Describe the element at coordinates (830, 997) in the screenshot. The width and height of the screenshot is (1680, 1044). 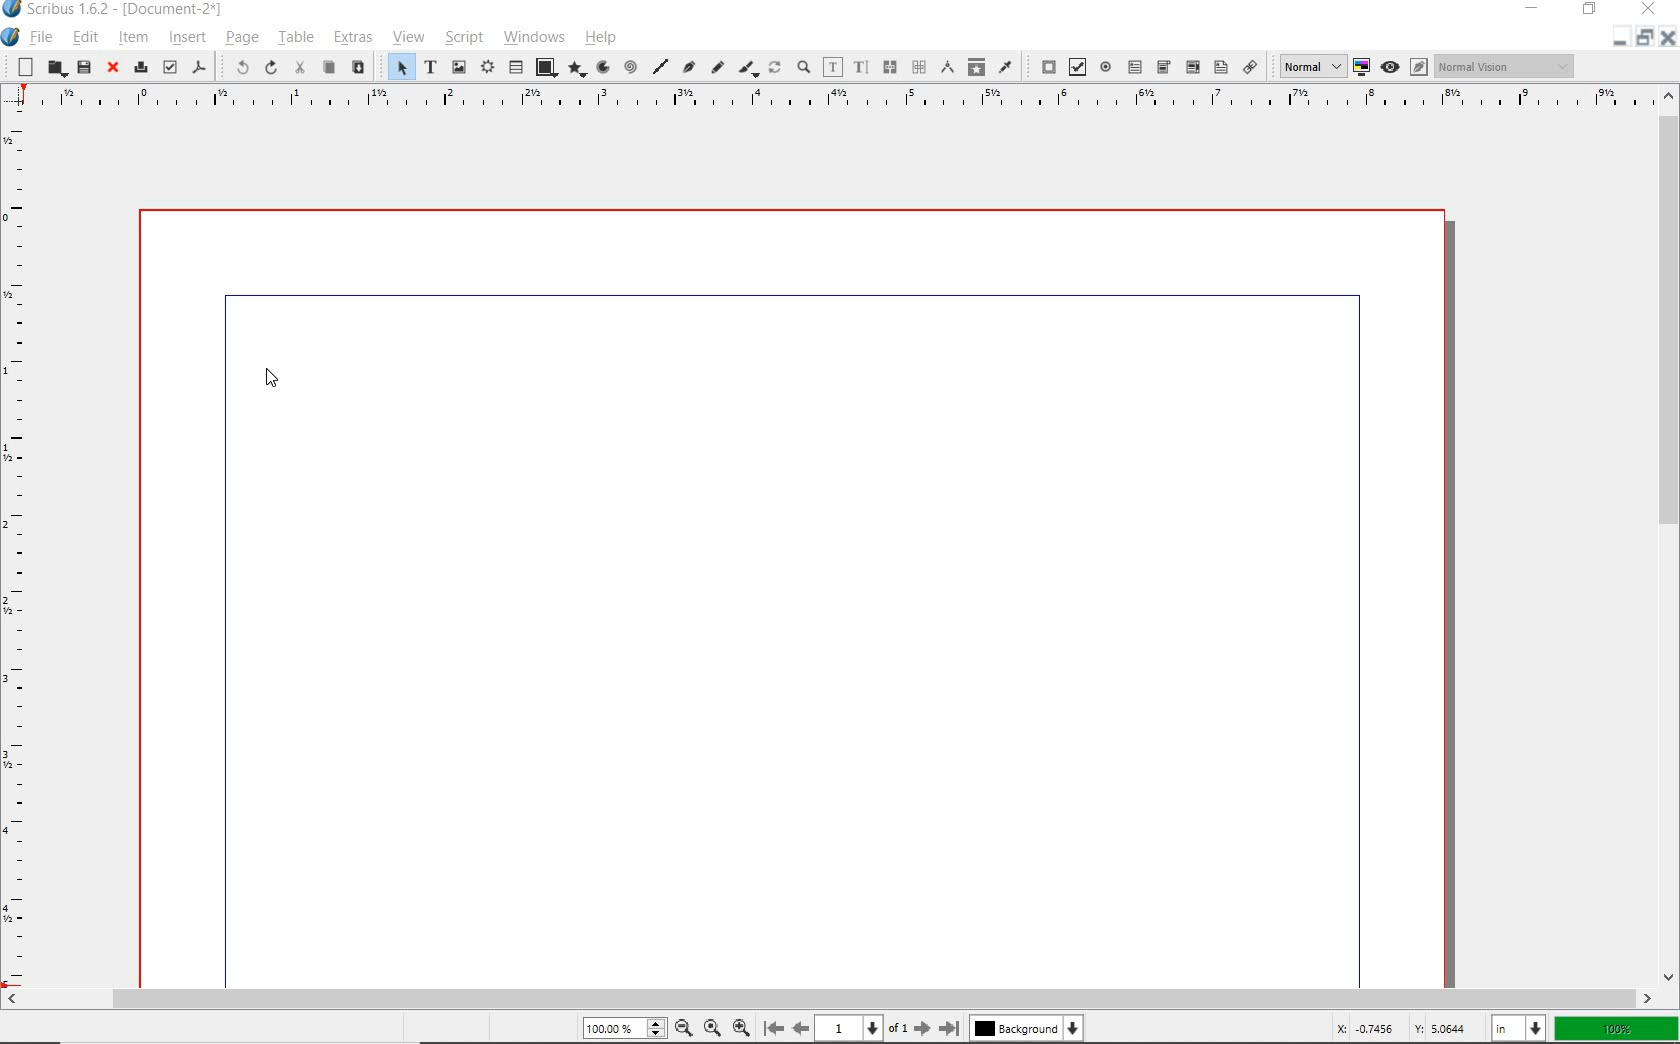
I see `scrollbar` at that location.